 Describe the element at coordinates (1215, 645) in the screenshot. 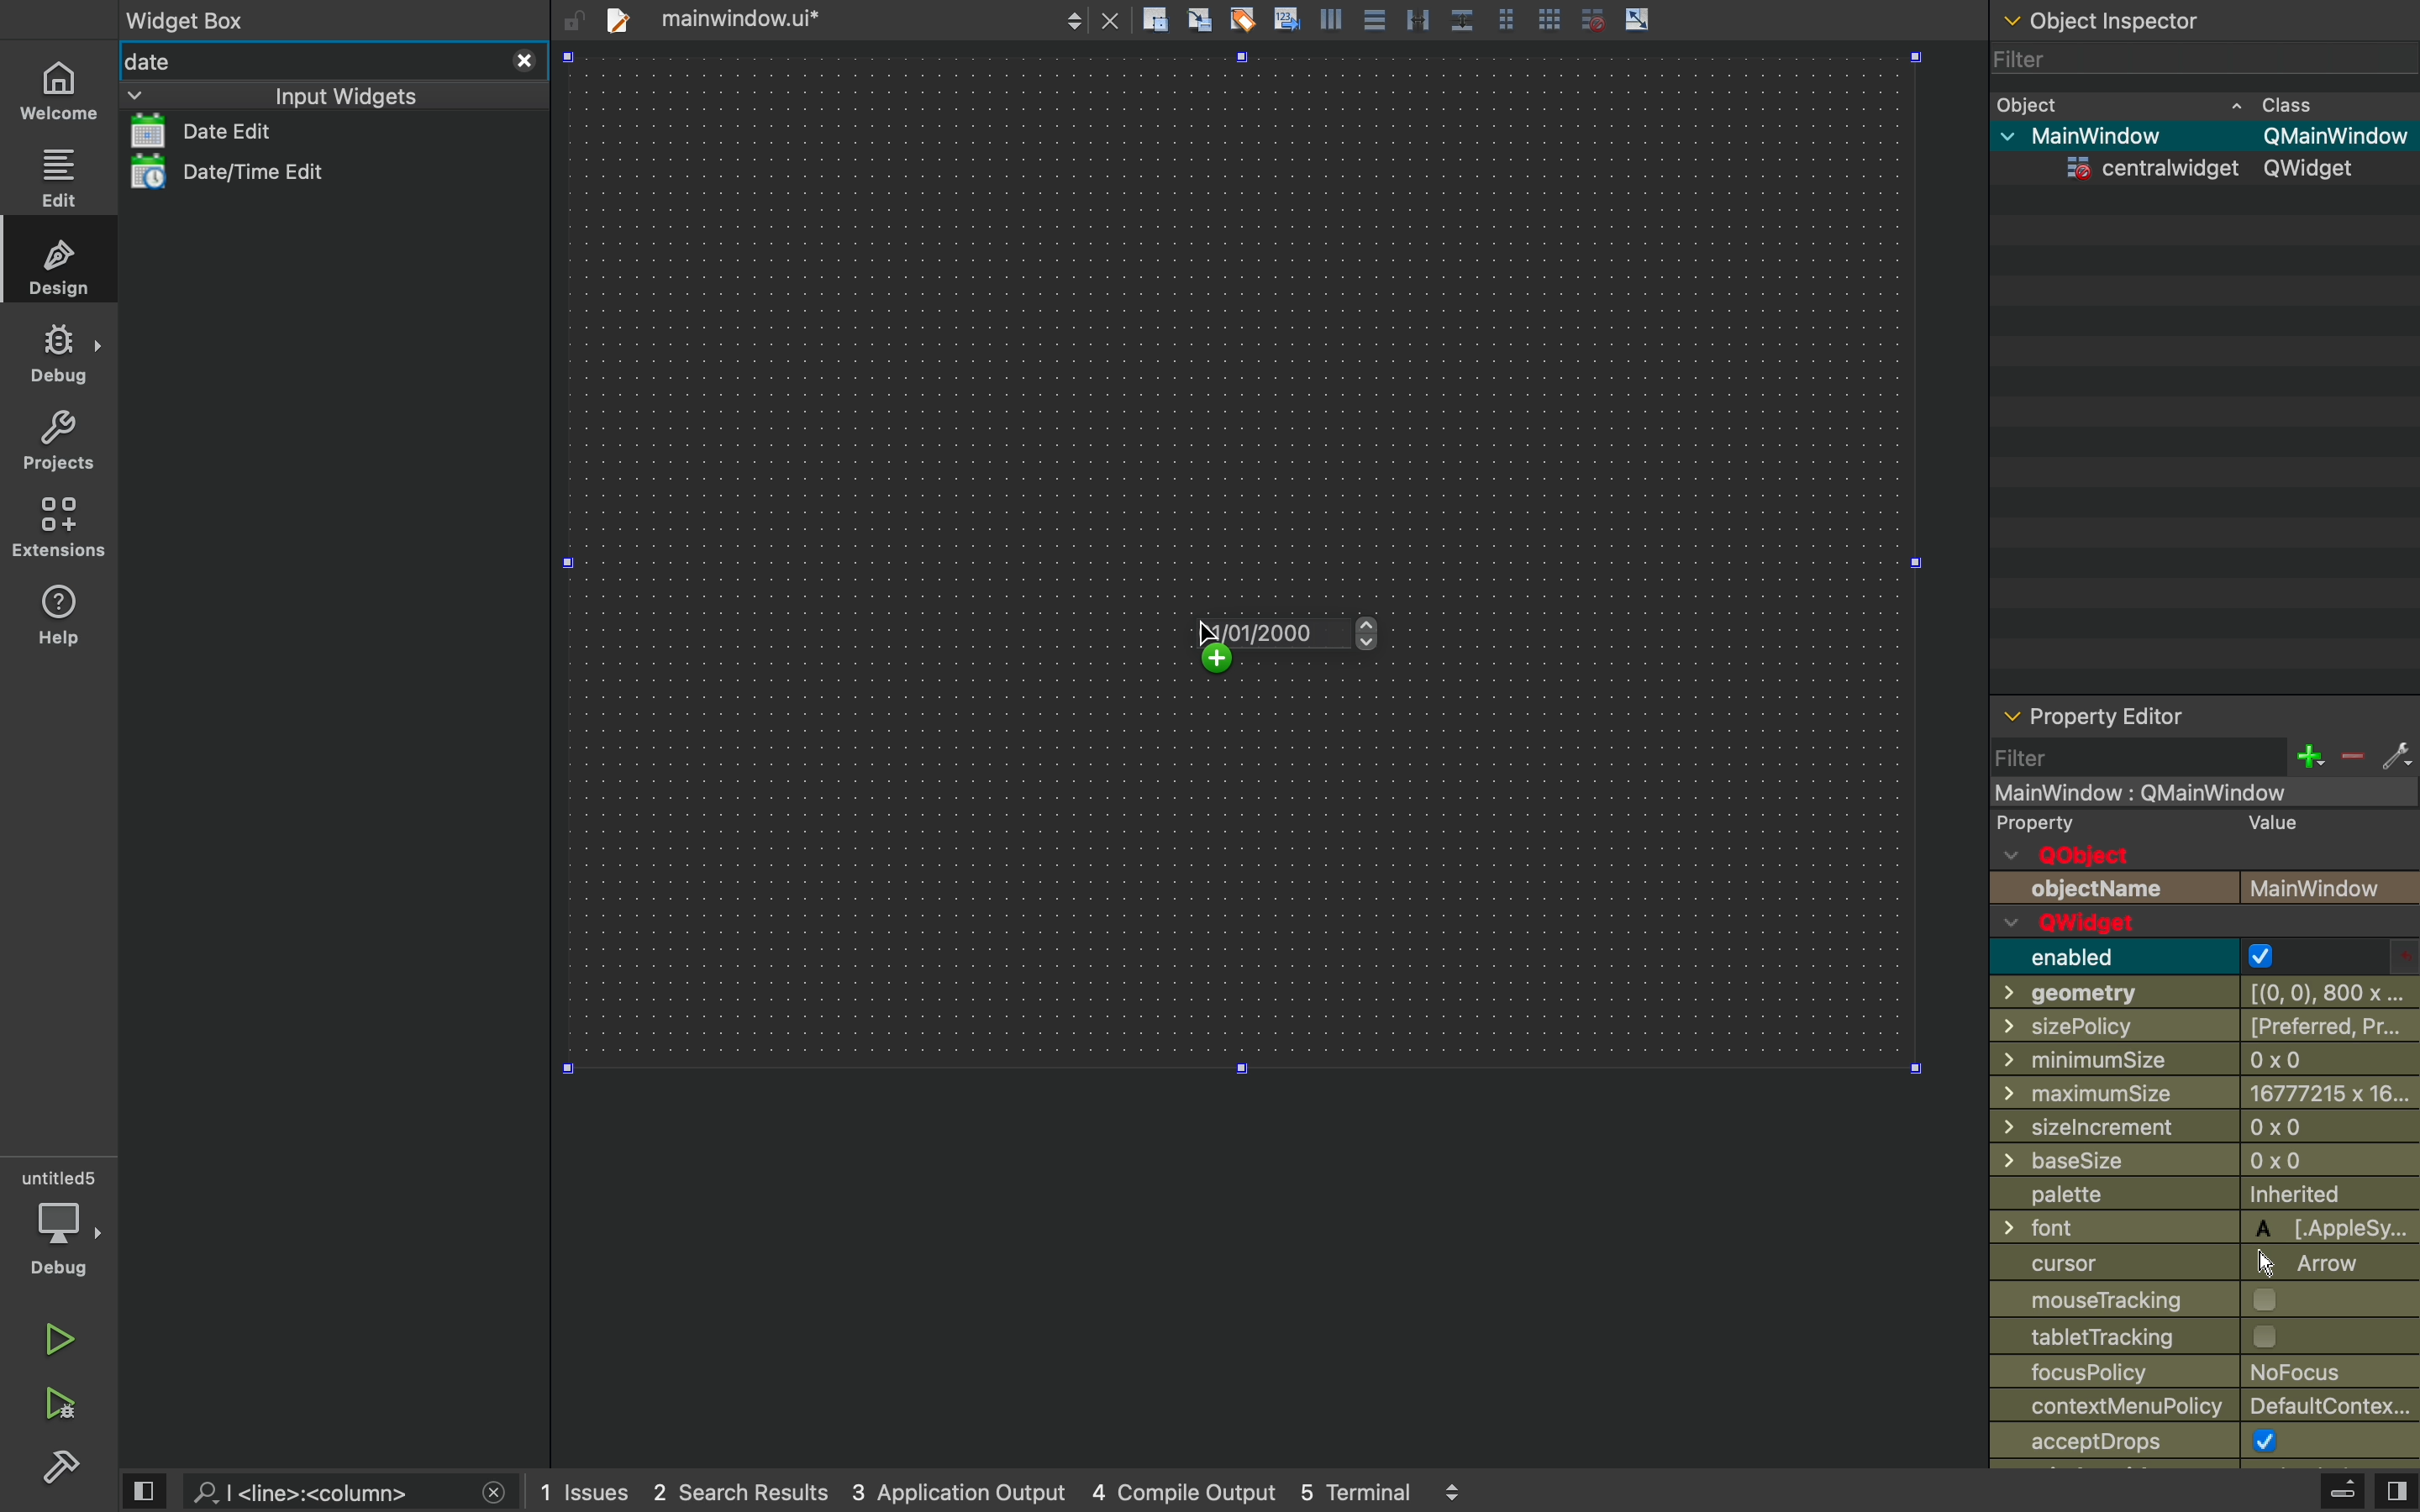

I see `cursor` at that location.